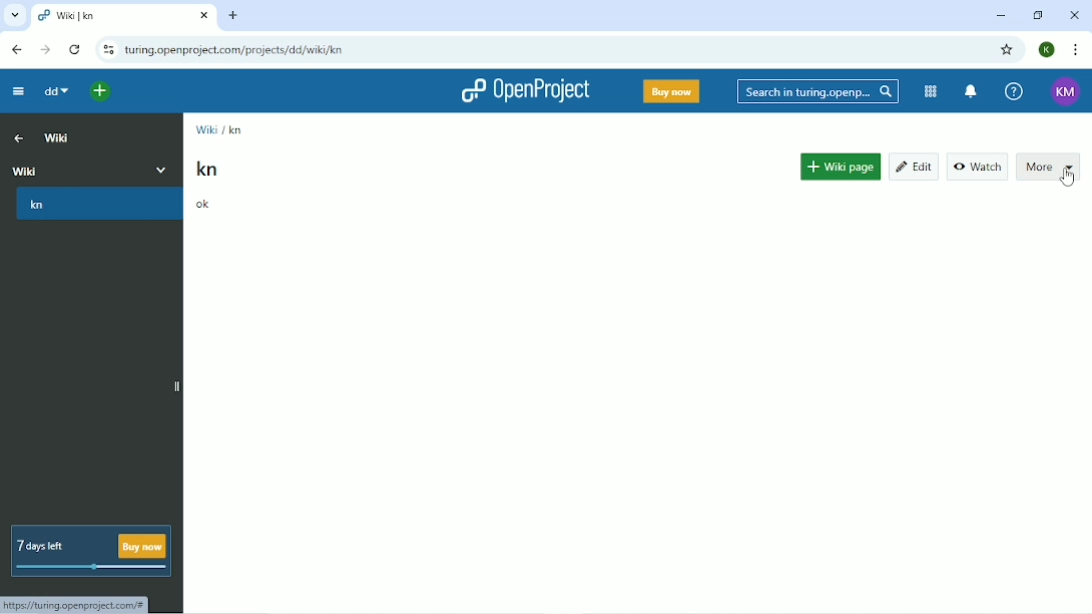 The height and width of the screenshot is (614, 1092). What do you see at coordinates (17, 92) in the screenshot?
I see `Collapse project menu` at bounding box center [17, 92].